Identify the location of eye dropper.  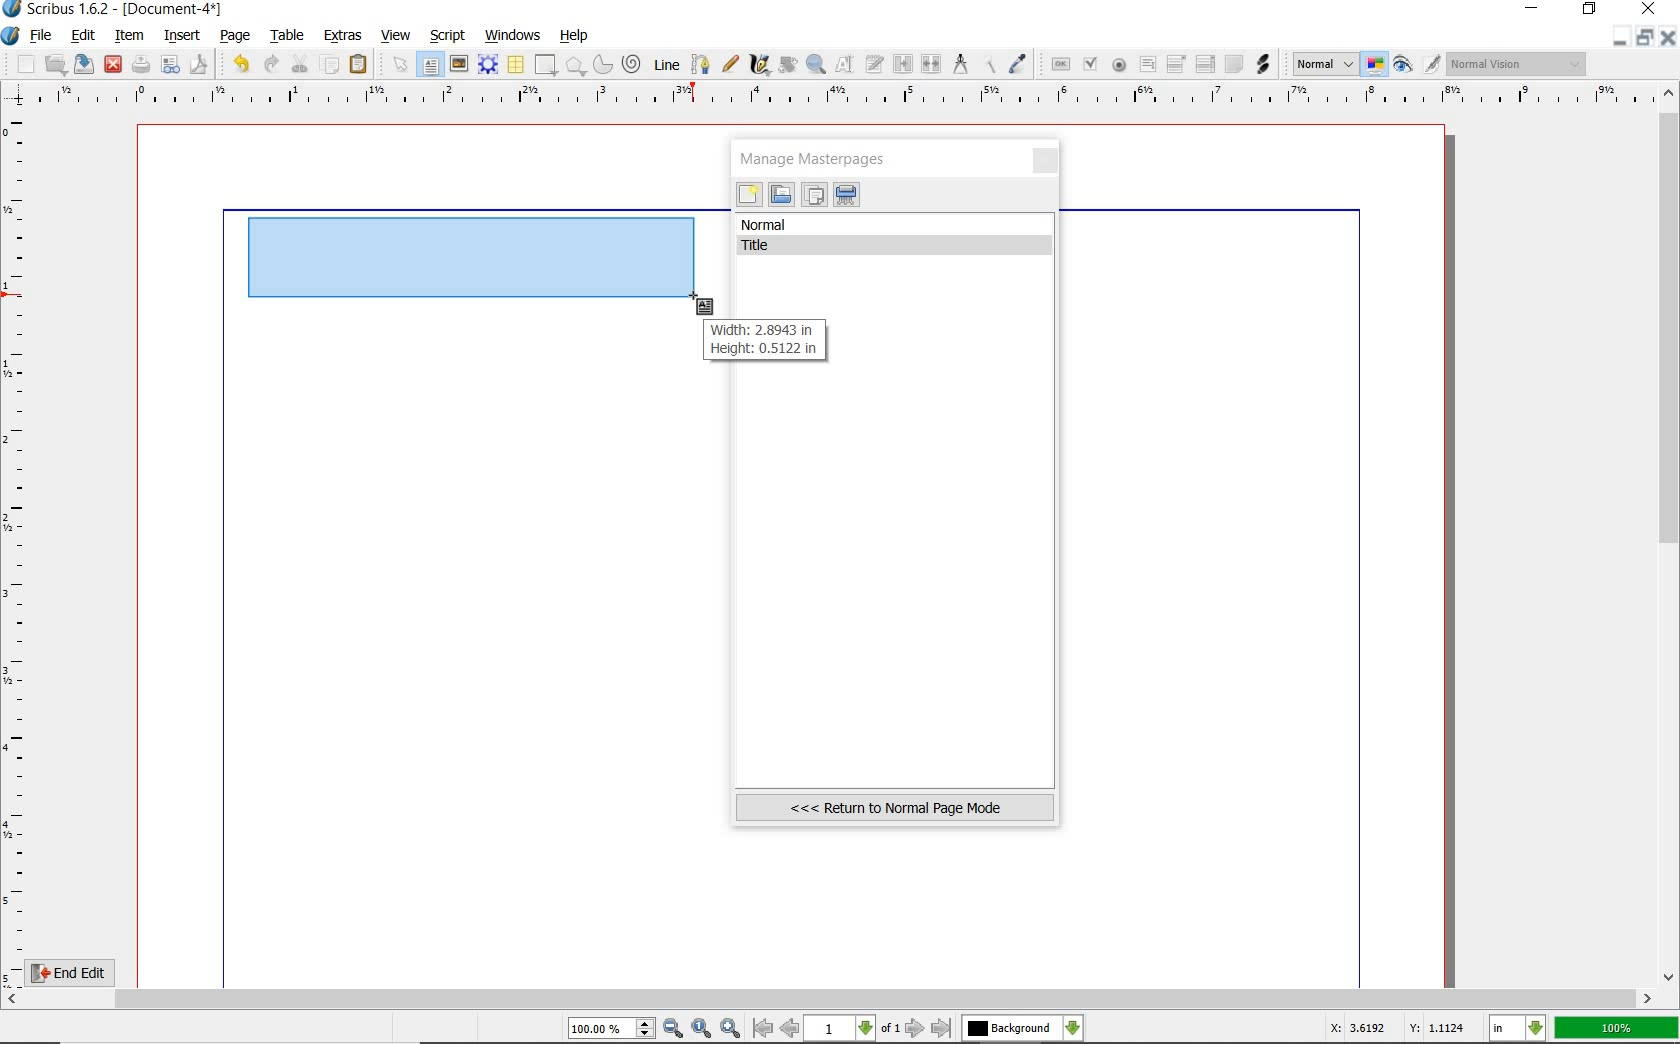
(1019, 64).